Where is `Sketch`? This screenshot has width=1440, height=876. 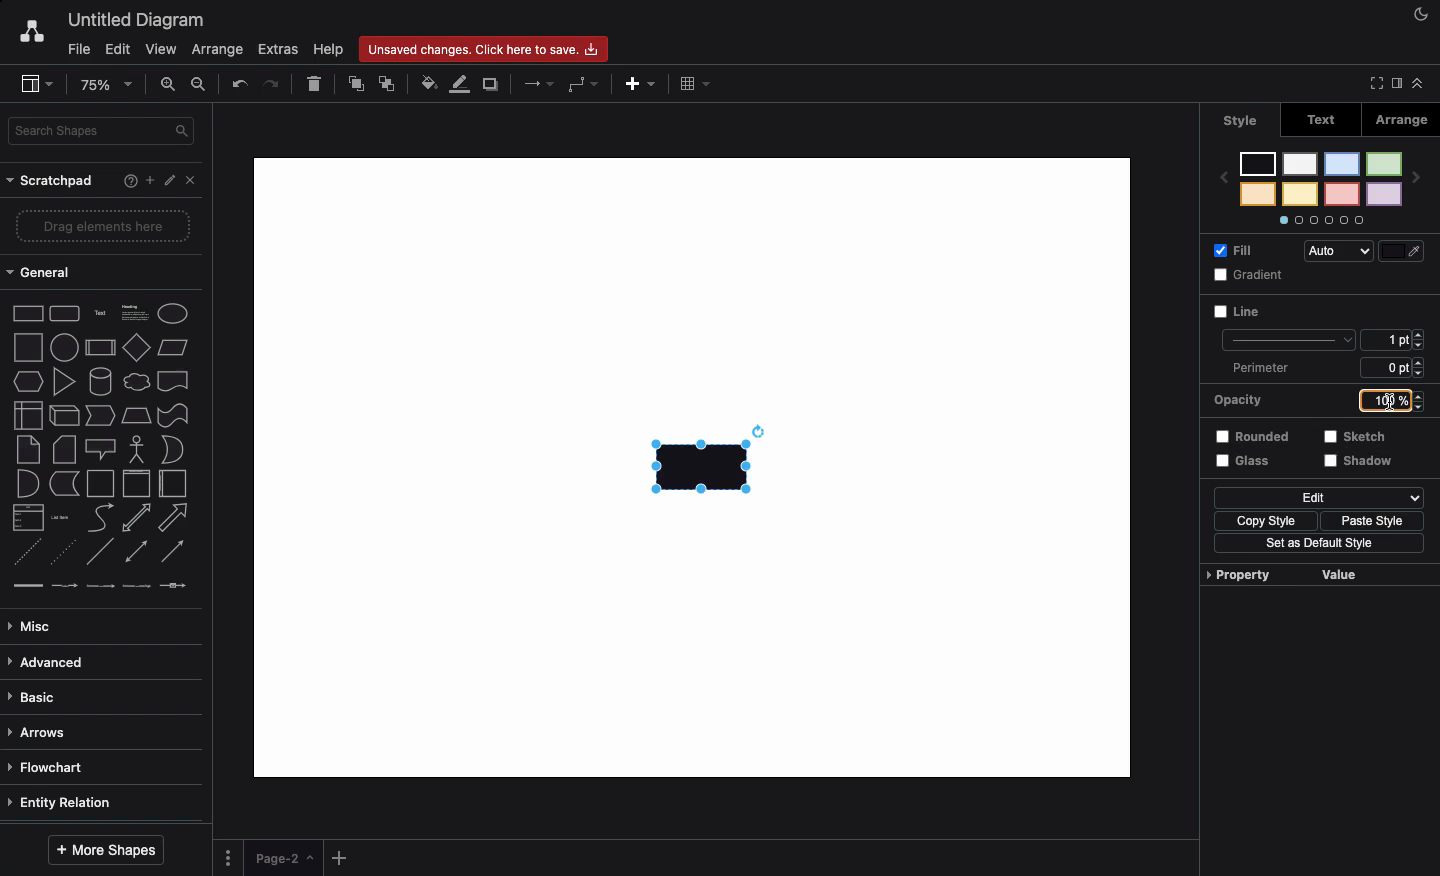
Sketch is located at coordinates (1357, 436).